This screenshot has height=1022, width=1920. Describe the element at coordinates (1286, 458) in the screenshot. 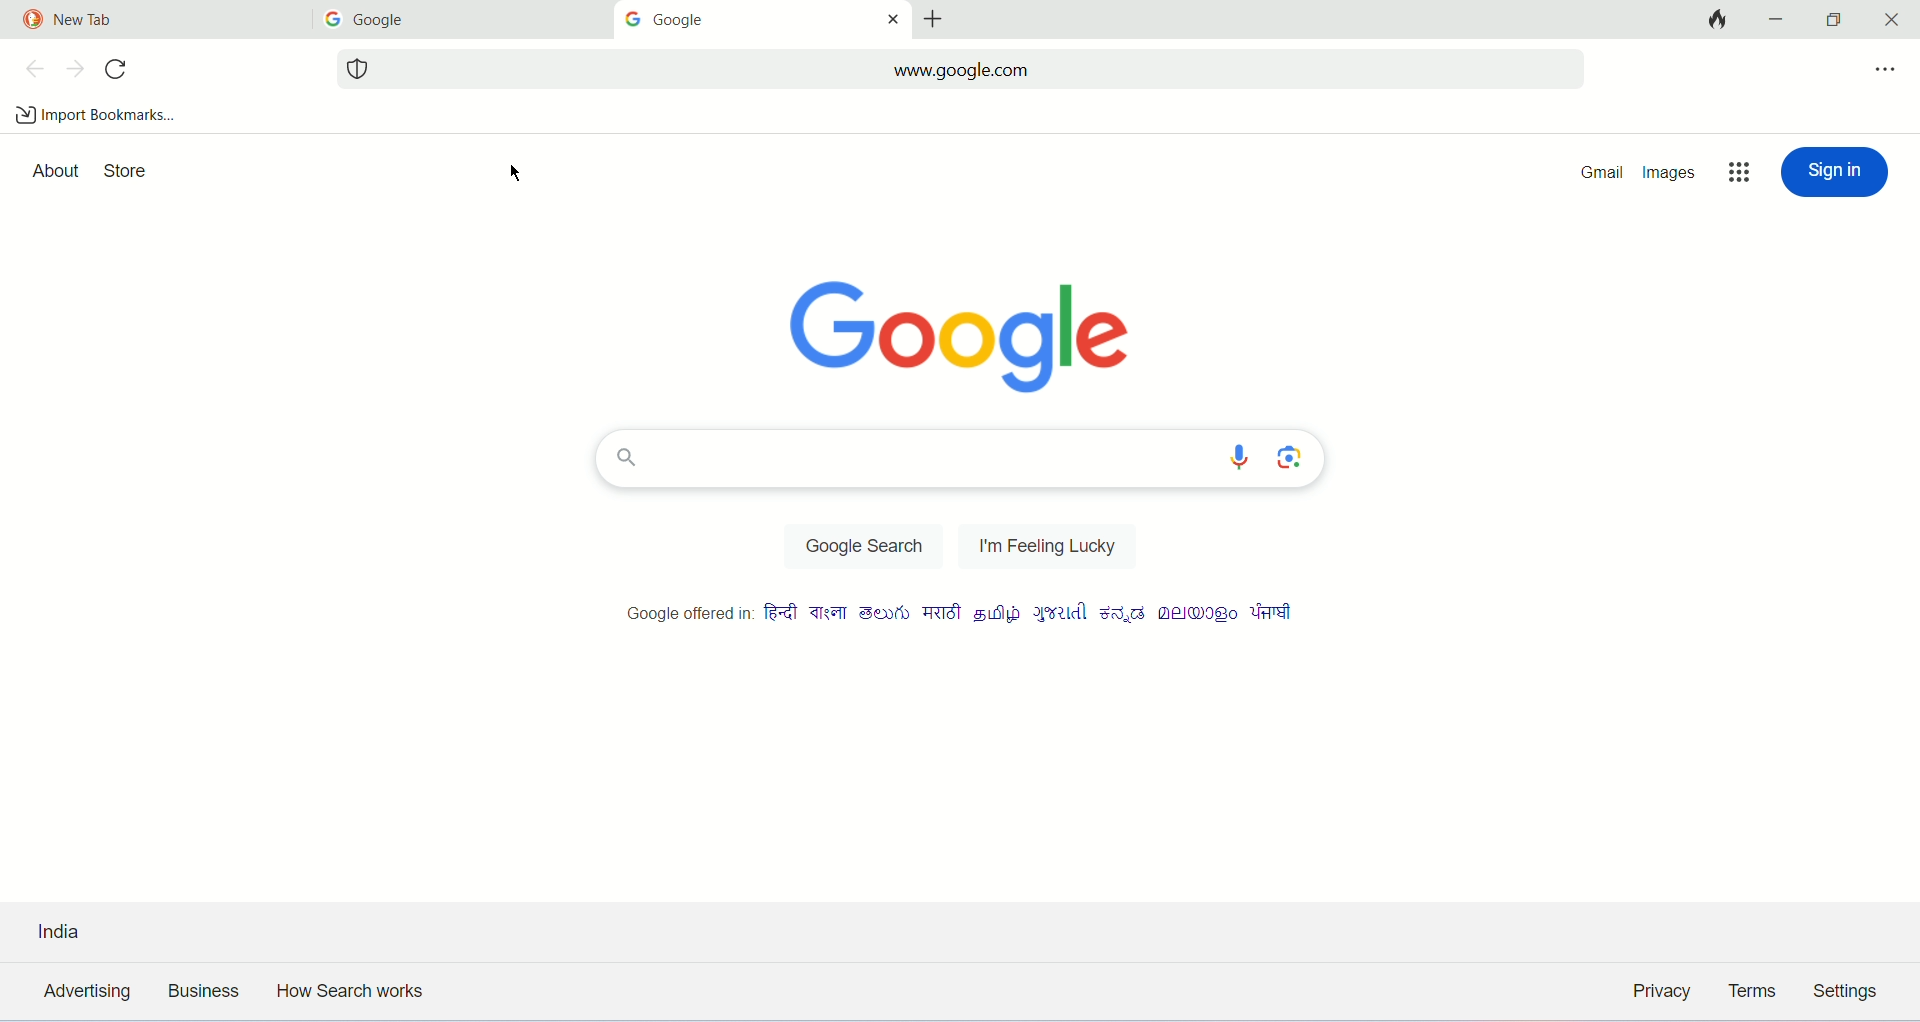

I see `search by image` at that location.